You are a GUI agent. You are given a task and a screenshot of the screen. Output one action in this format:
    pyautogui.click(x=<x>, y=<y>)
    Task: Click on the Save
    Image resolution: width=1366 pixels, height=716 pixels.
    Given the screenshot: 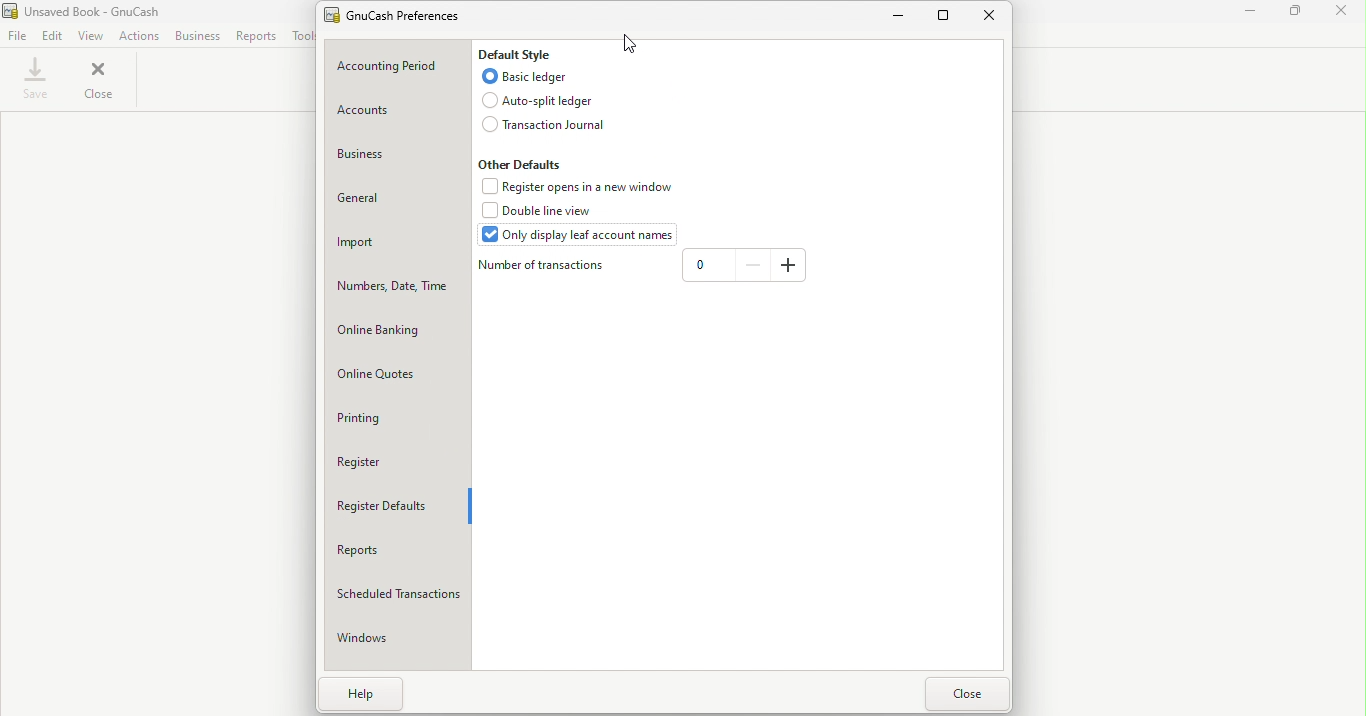 What is the action you would take?
    pyautogui.click(x=39, y=76)
    